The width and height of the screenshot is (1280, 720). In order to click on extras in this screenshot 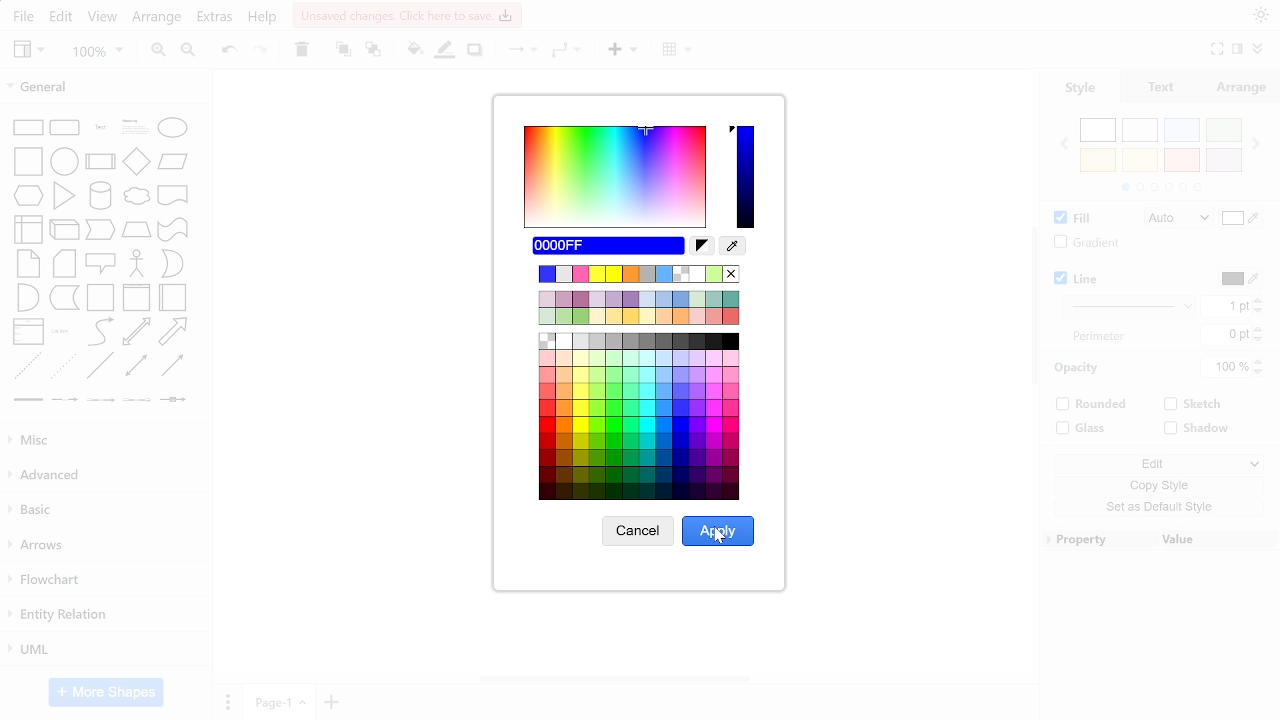, I will do `click(216, 19)`.